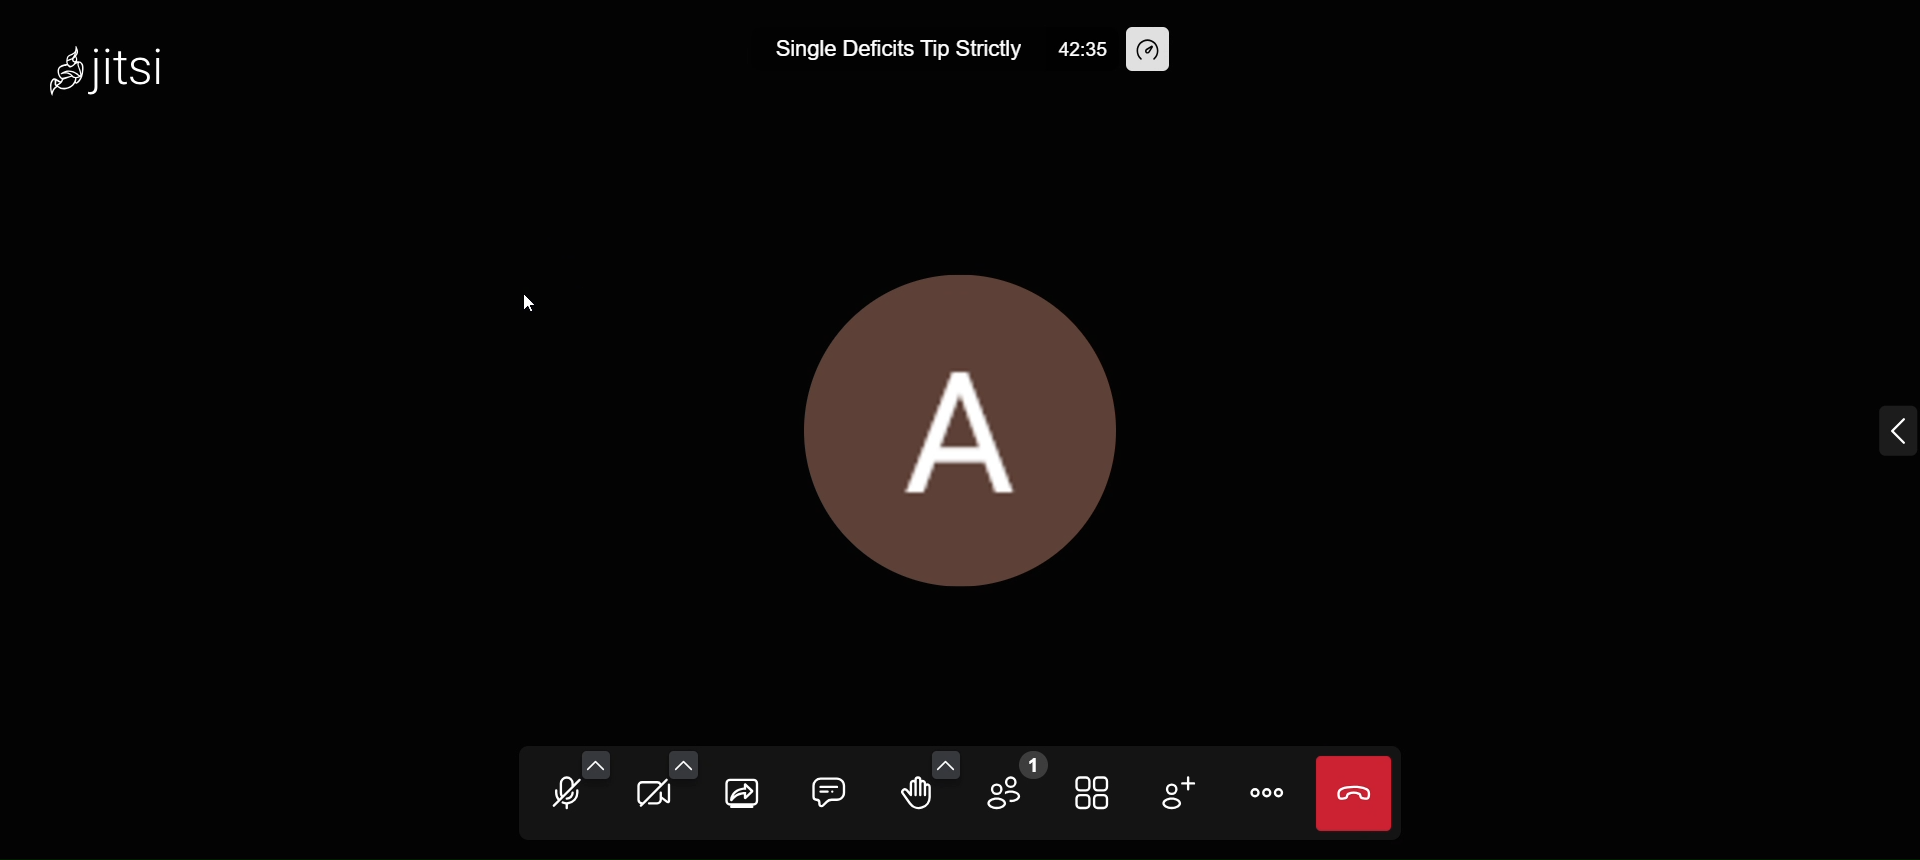 Image resolution: width=1920 pixels, height=860 pixels. Describe the element at coordinates (1096, 790) in the screenshot. I see `tile view` at that location.